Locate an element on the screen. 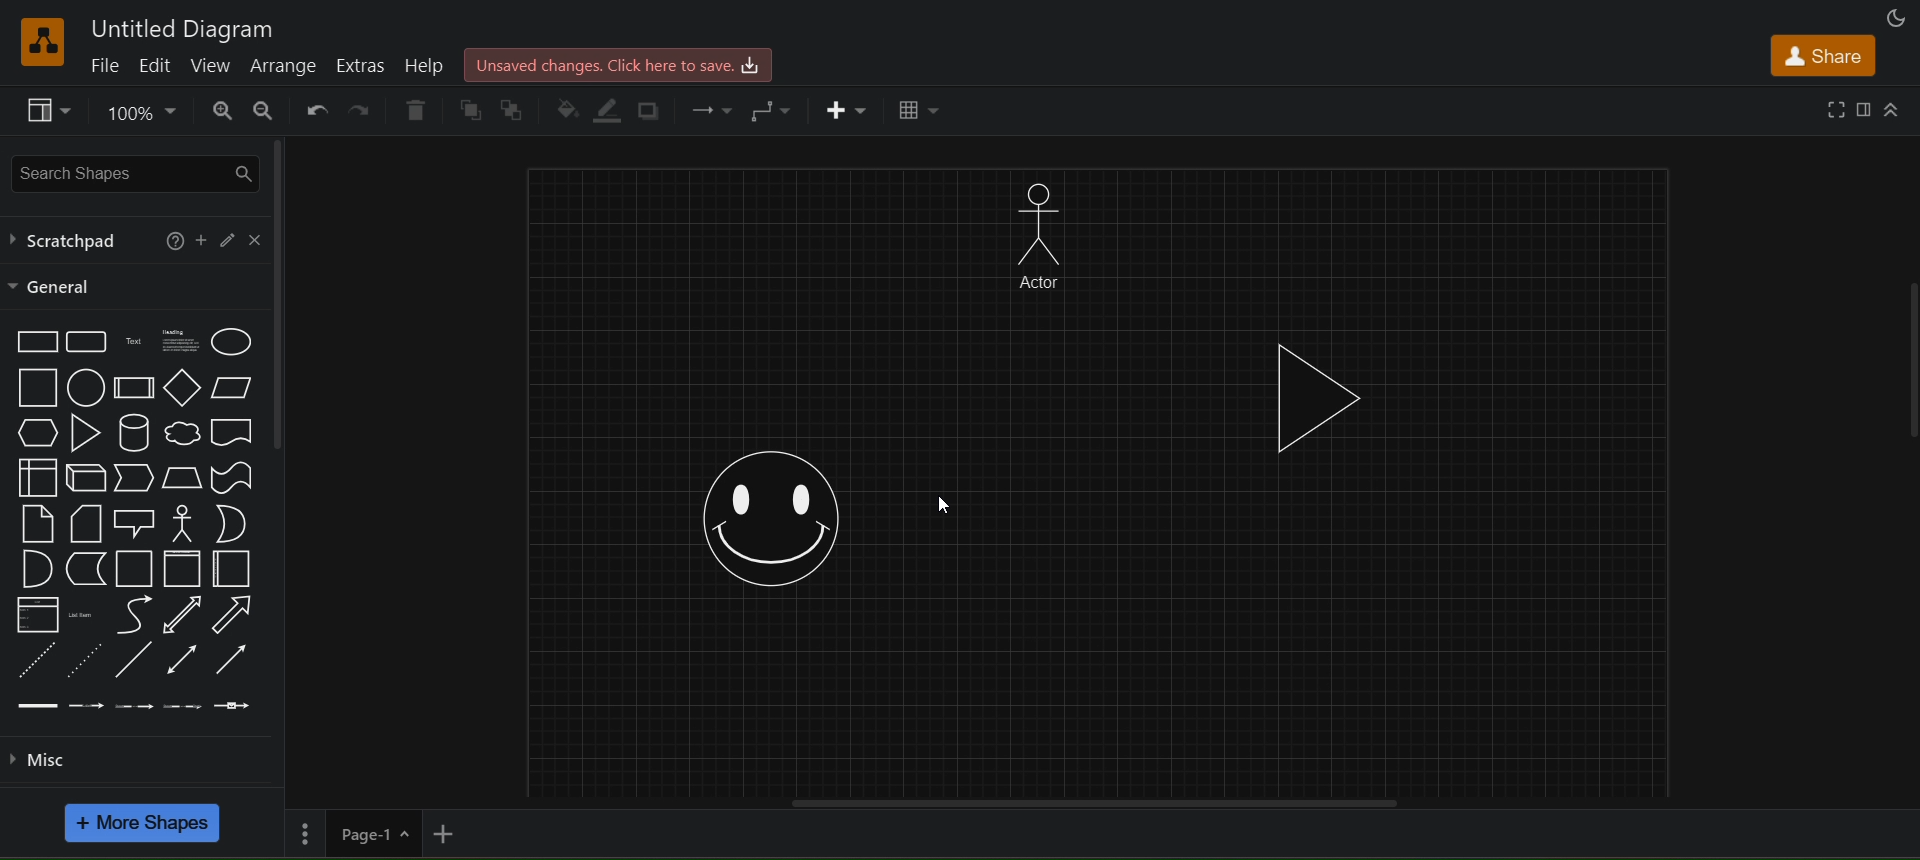  document is located at coordinates (232, 432).